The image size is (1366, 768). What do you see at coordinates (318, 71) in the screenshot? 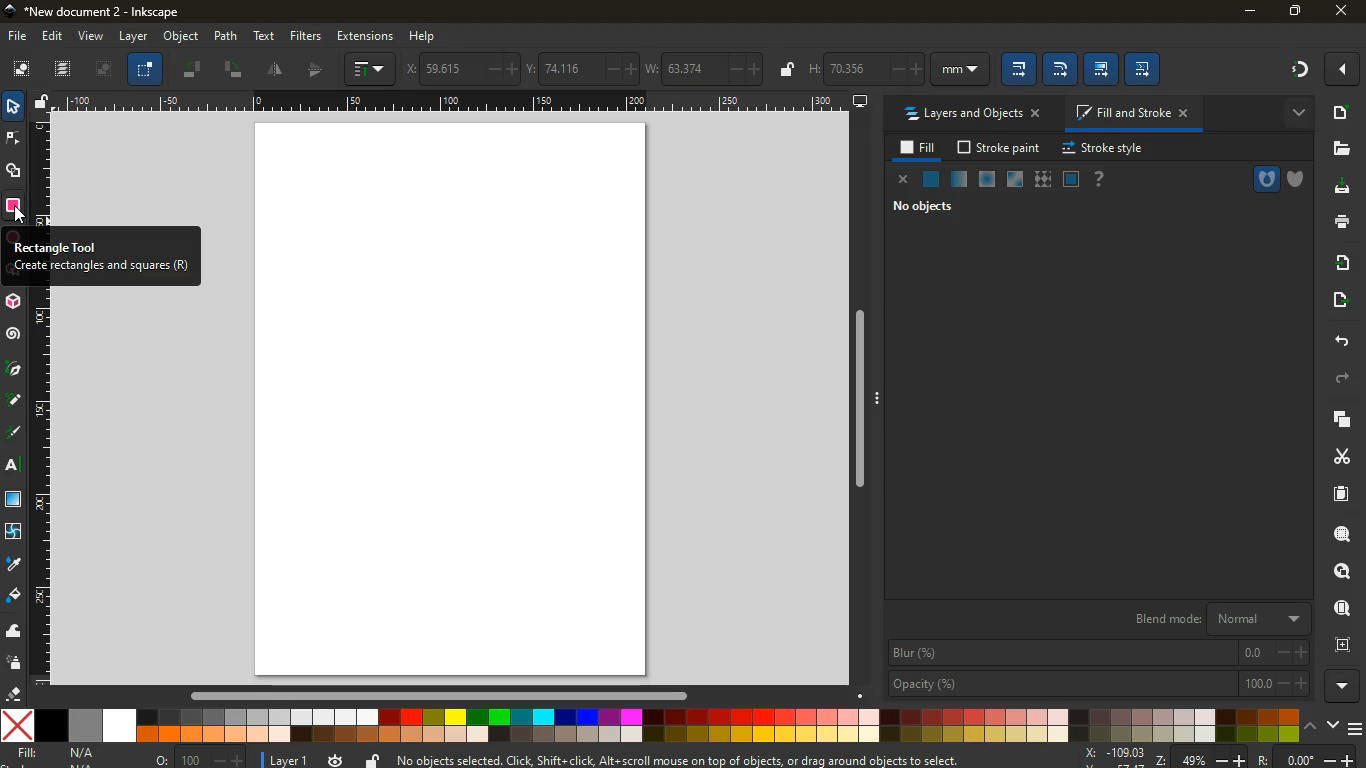
I see `half` at bounding box center [318, 71].